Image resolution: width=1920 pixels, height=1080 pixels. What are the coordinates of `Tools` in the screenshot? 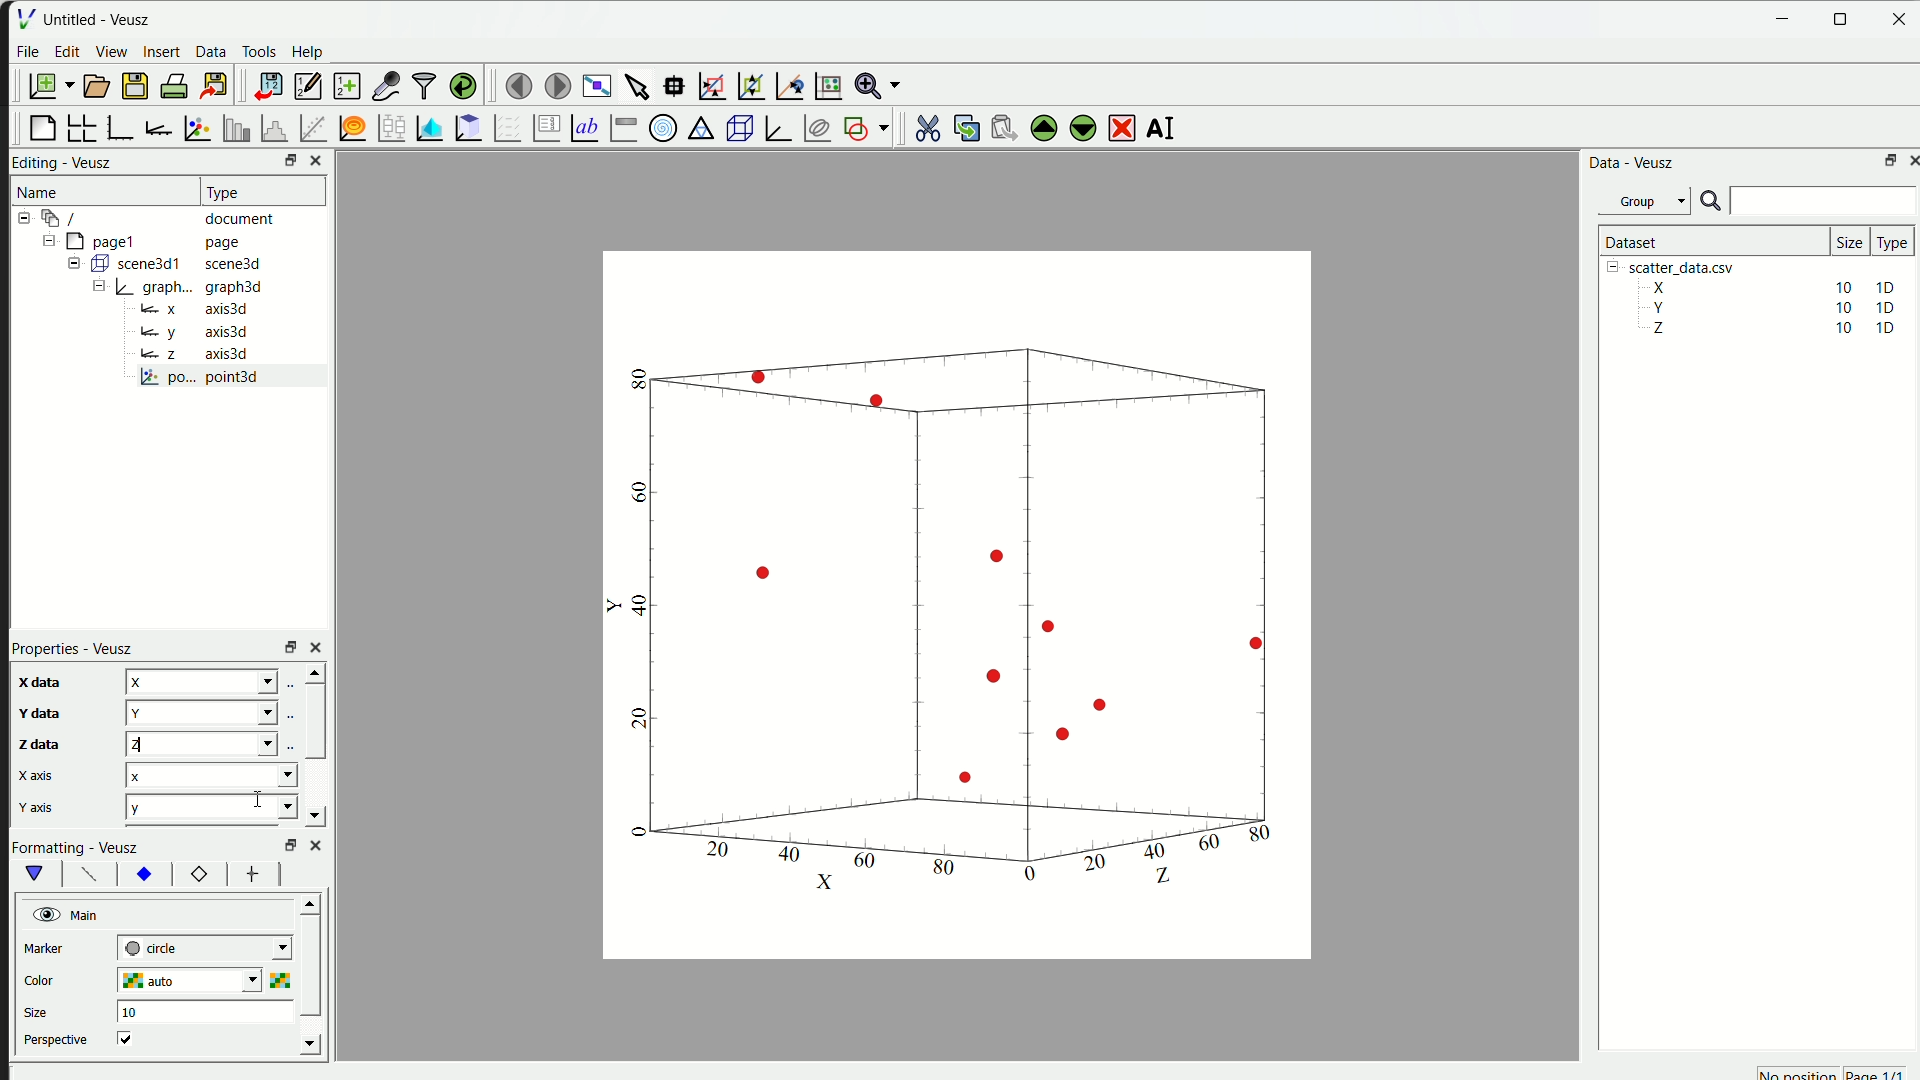 It's located at (258, 50).